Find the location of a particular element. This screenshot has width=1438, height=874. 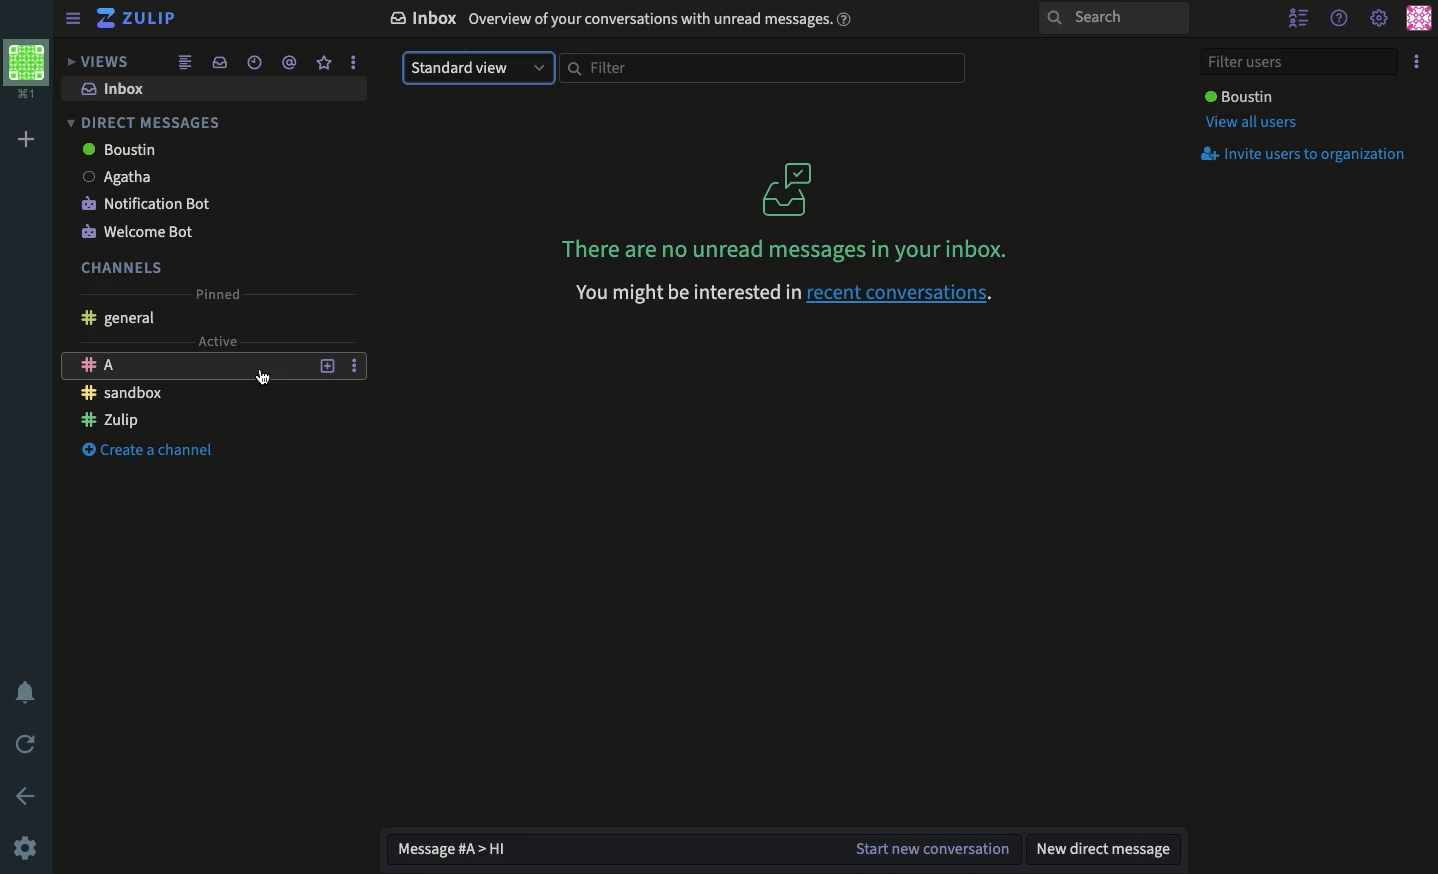

Create a channel is located at coordinates (159, 452).